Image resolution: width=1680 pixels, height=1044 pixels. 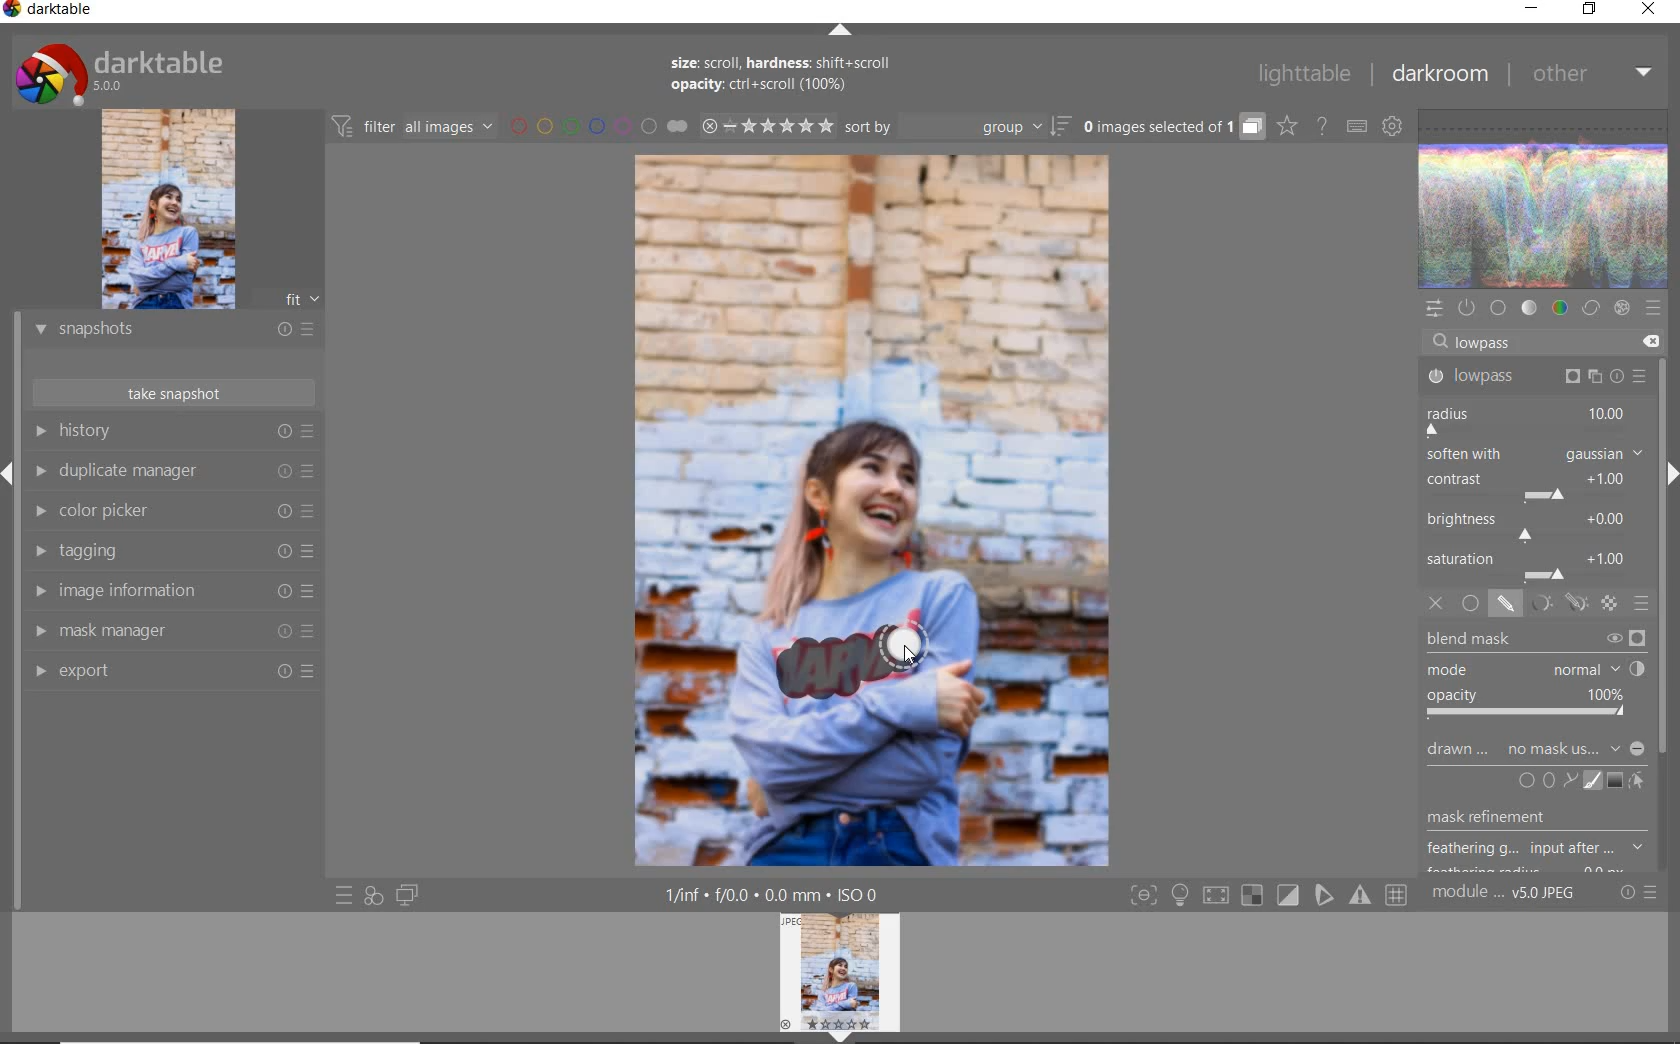 I want to click on take snapshots, so click(x=172, y=394).